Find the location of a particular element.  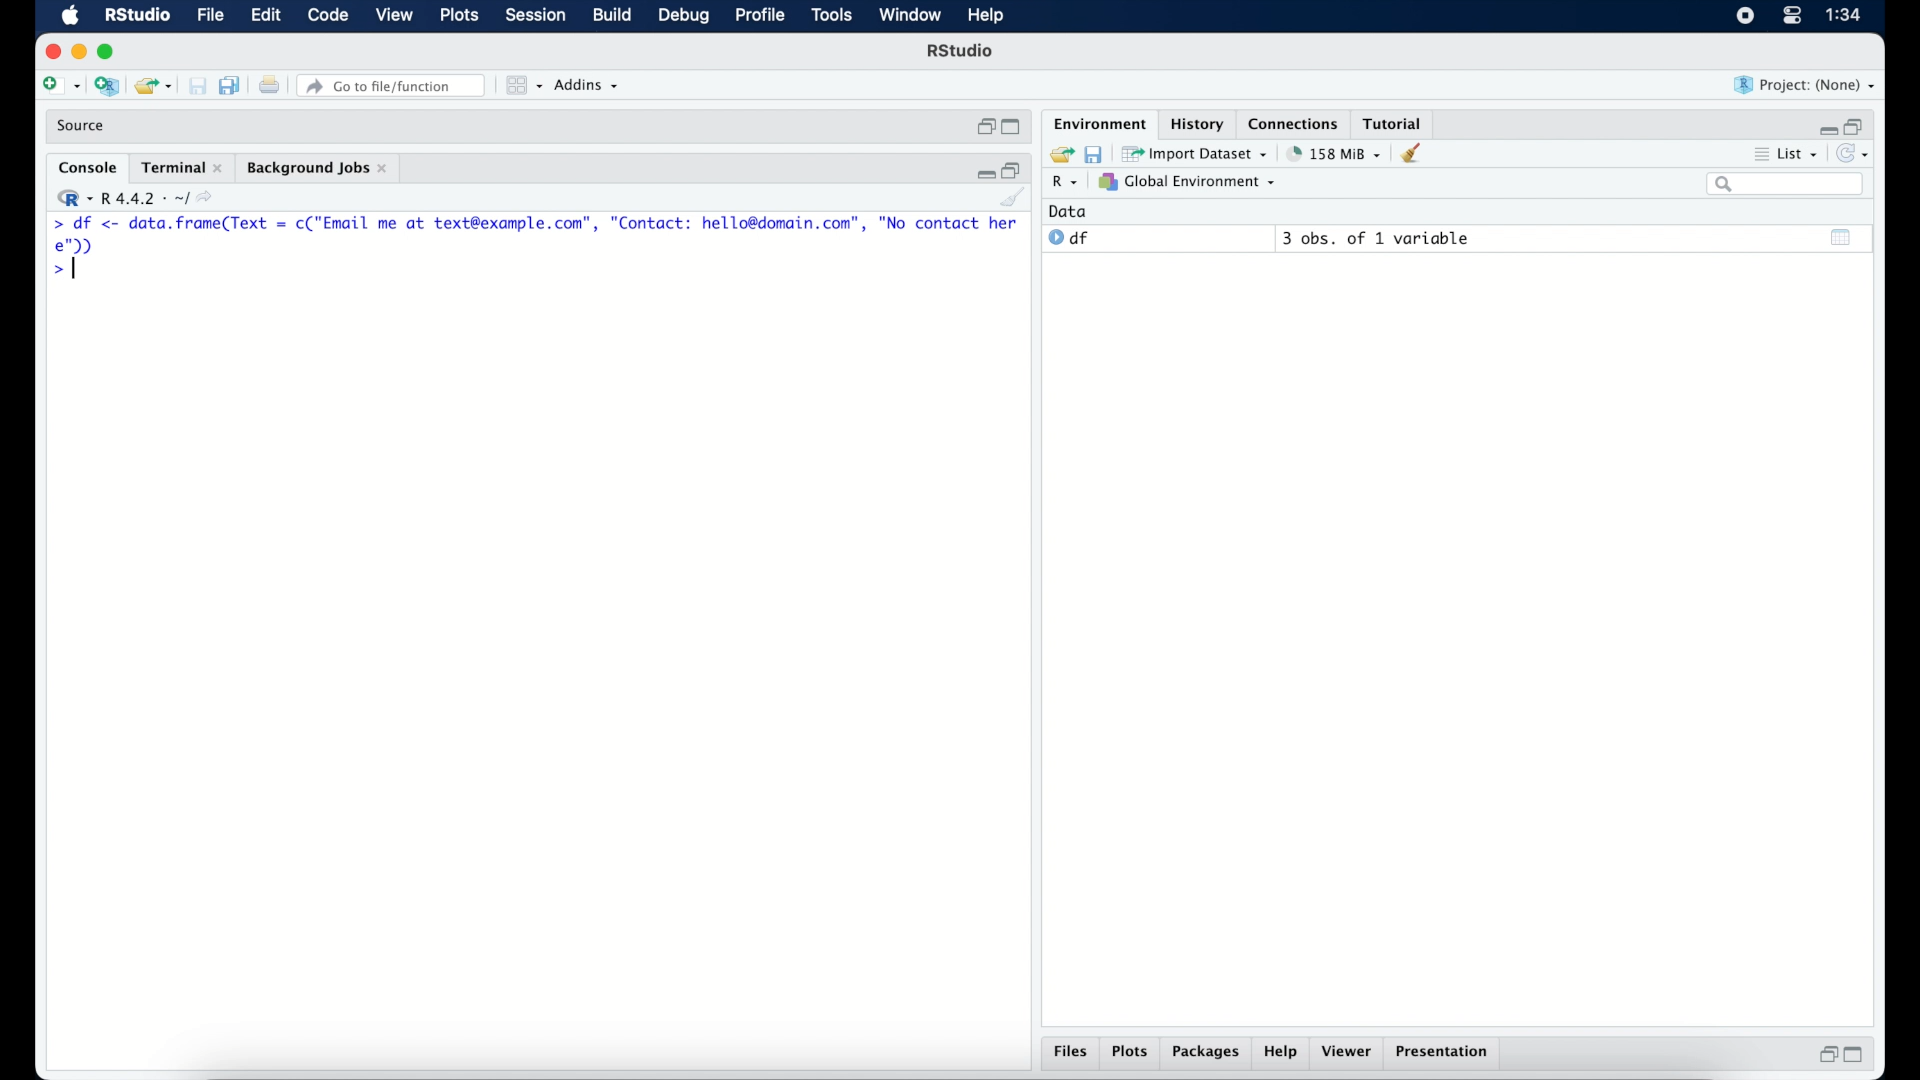

view in panes is located at coordinates (522, 86).